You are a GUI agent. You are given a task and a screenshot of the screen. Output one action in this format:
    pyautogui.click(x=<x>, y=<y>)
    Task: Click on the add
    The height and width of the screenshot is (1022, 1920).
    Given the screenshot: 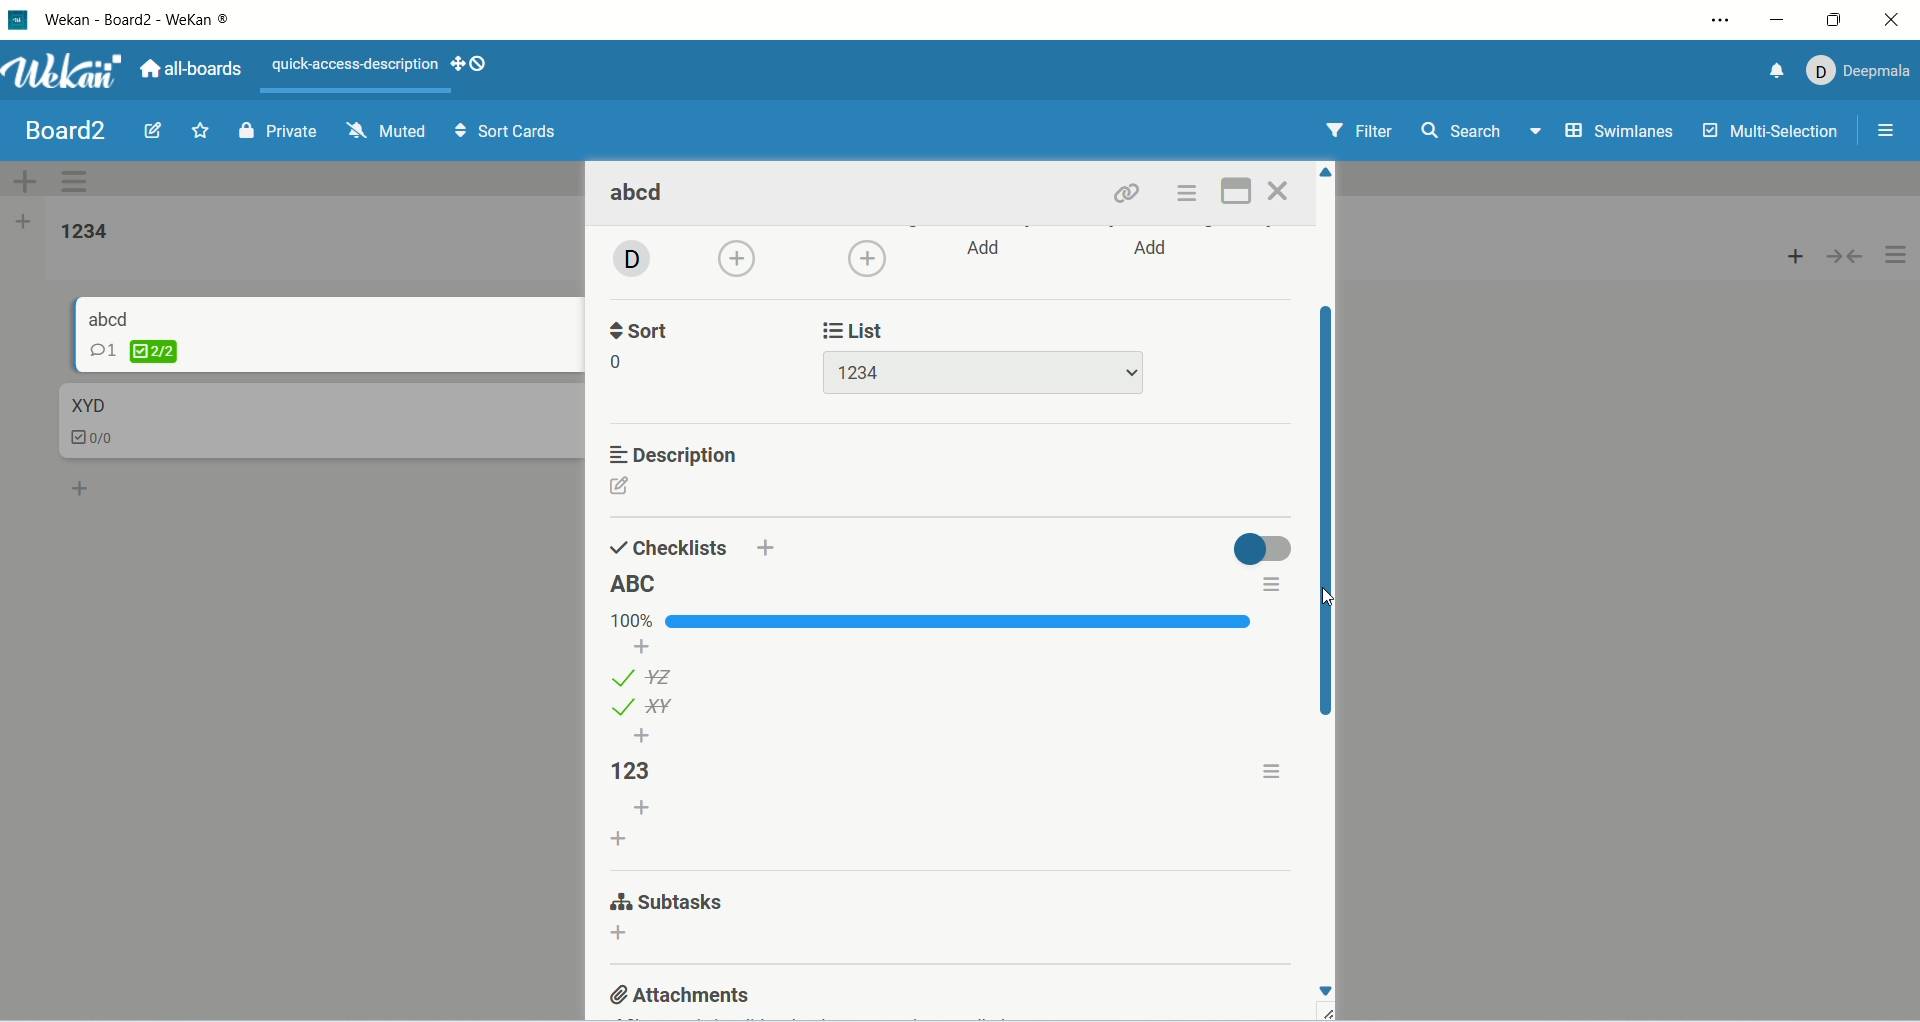 What is the action you would take?
    pyautogui.click(x=1154, y=250)
    